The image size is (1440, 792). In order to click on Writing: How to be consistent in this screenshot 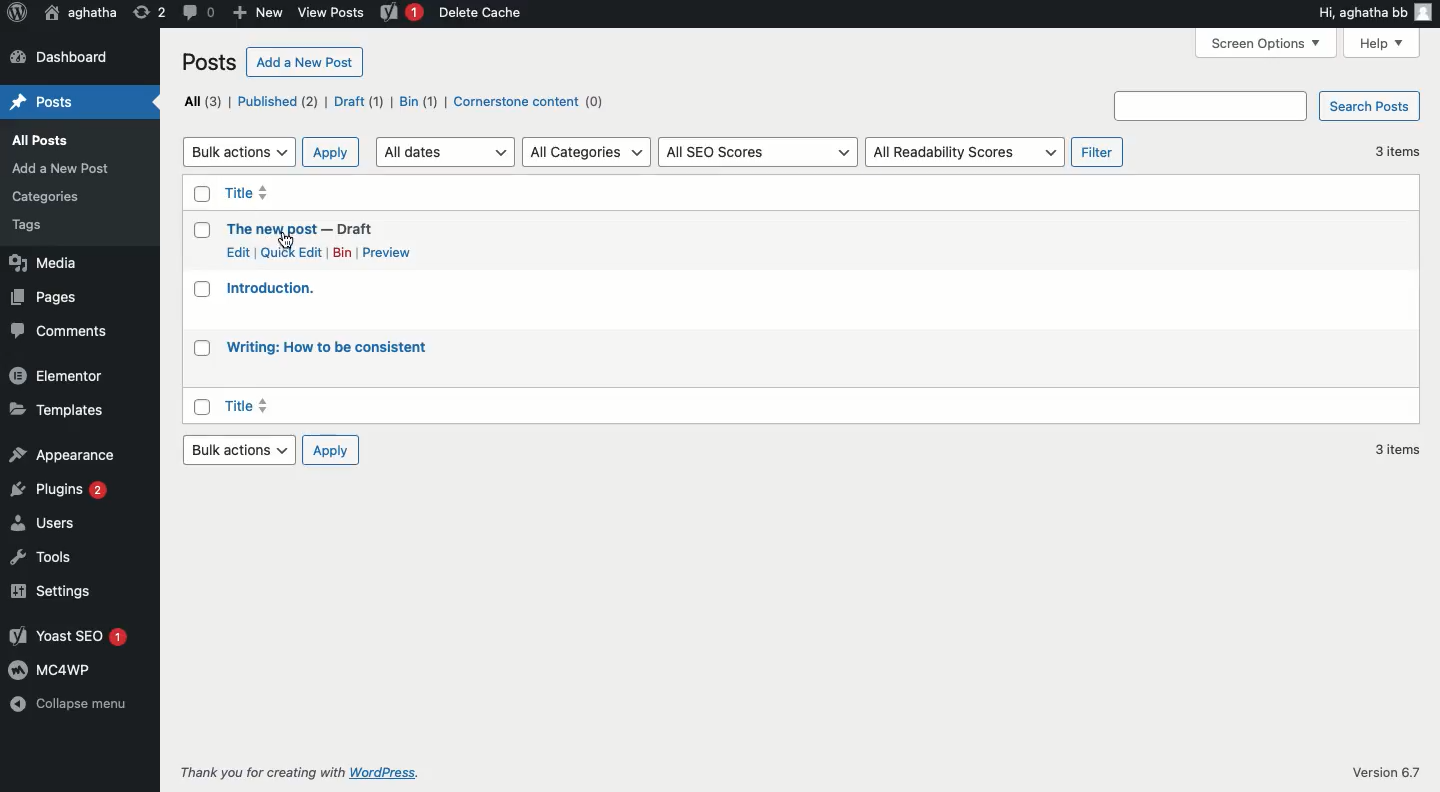, I will do `click(330, 347)`.